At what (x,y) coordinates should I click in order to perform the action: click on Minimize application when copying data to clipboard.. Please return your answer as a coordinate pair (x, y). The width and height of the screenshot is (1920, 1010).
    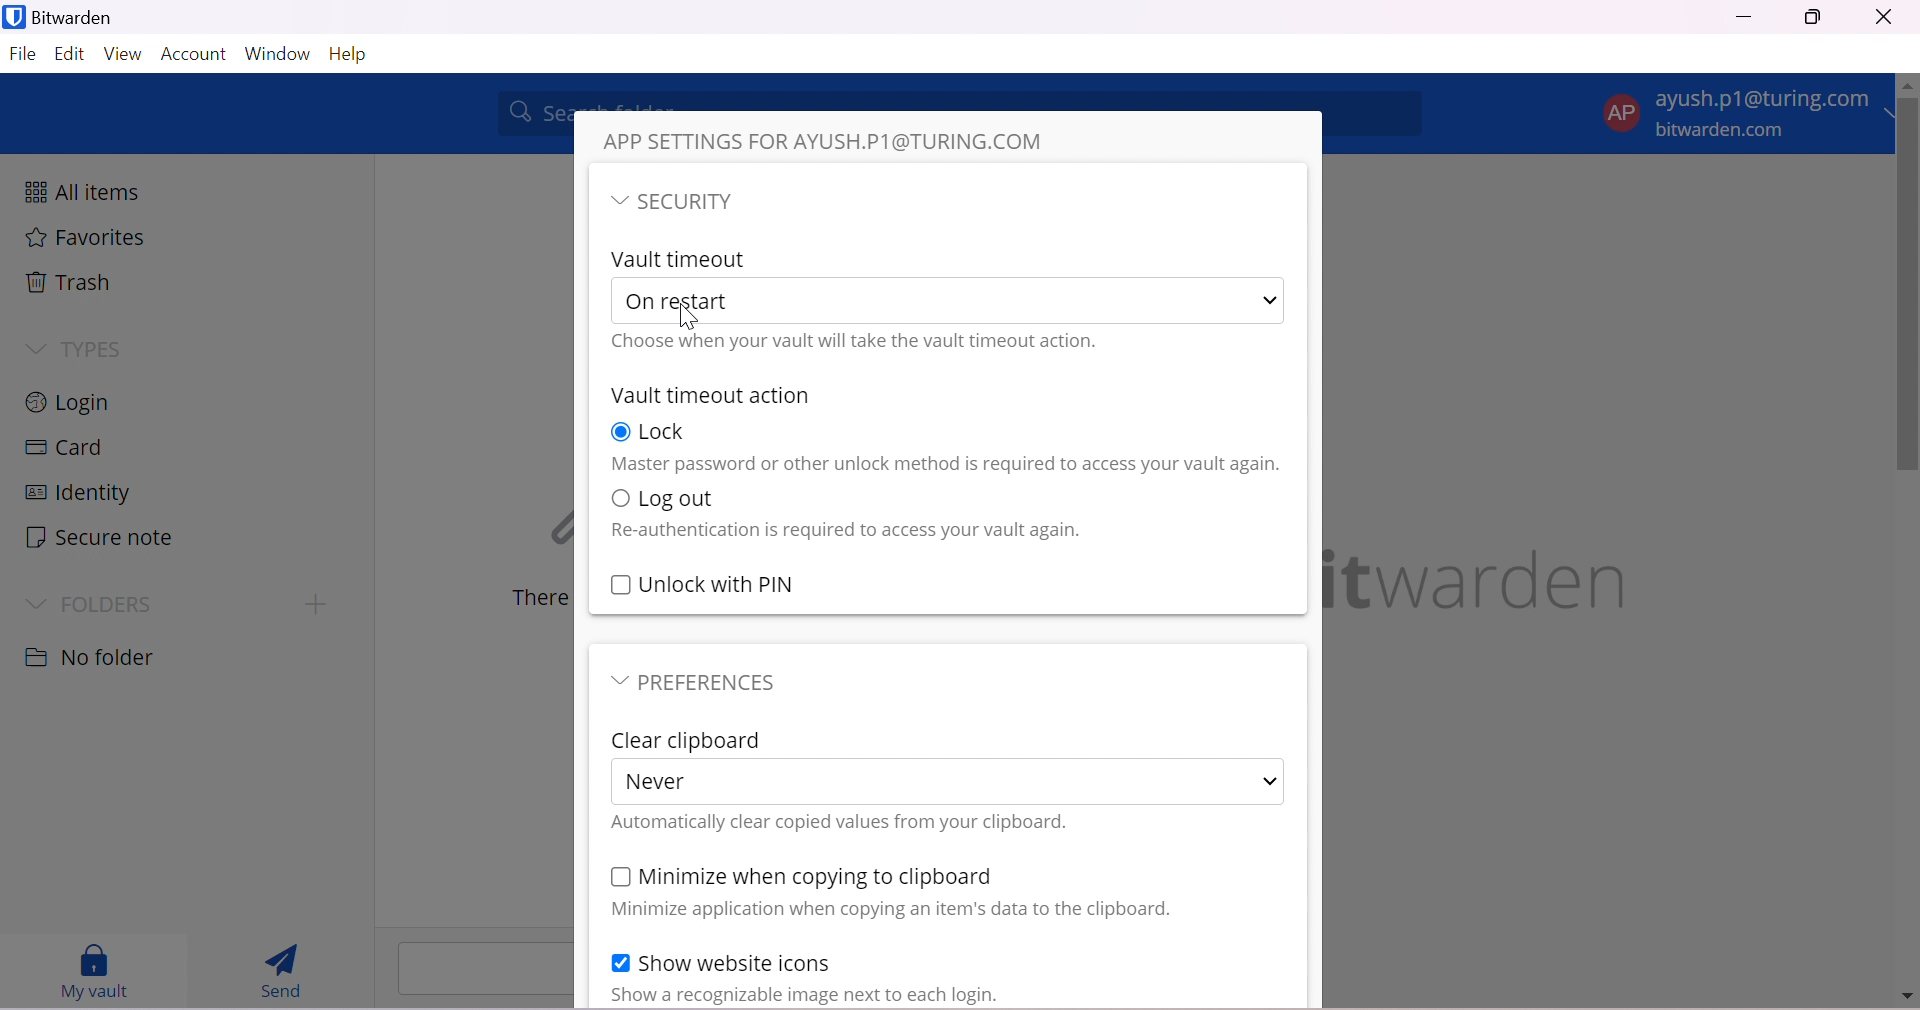
    Looking at the image, I should click on (889, 912).